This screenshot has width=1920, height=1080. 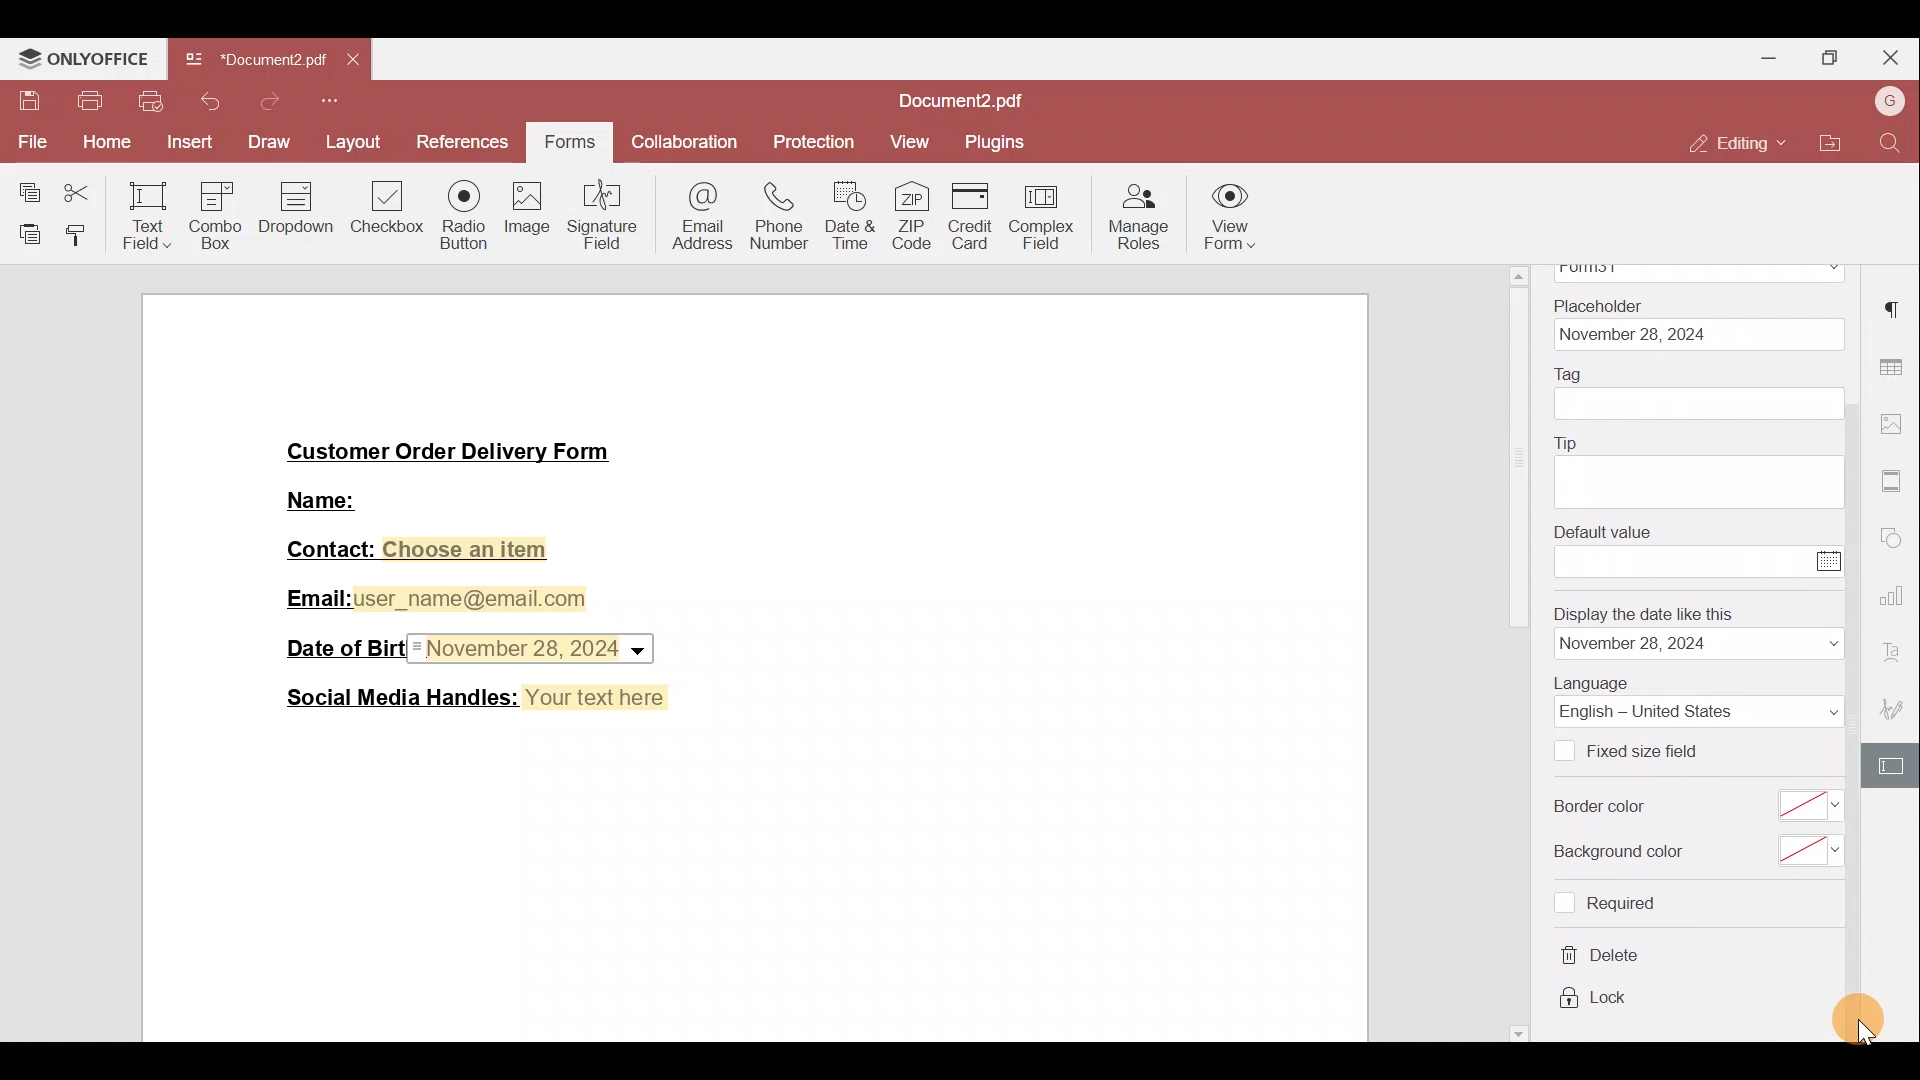 I want to click on Insert, so click(x=188, y=142).